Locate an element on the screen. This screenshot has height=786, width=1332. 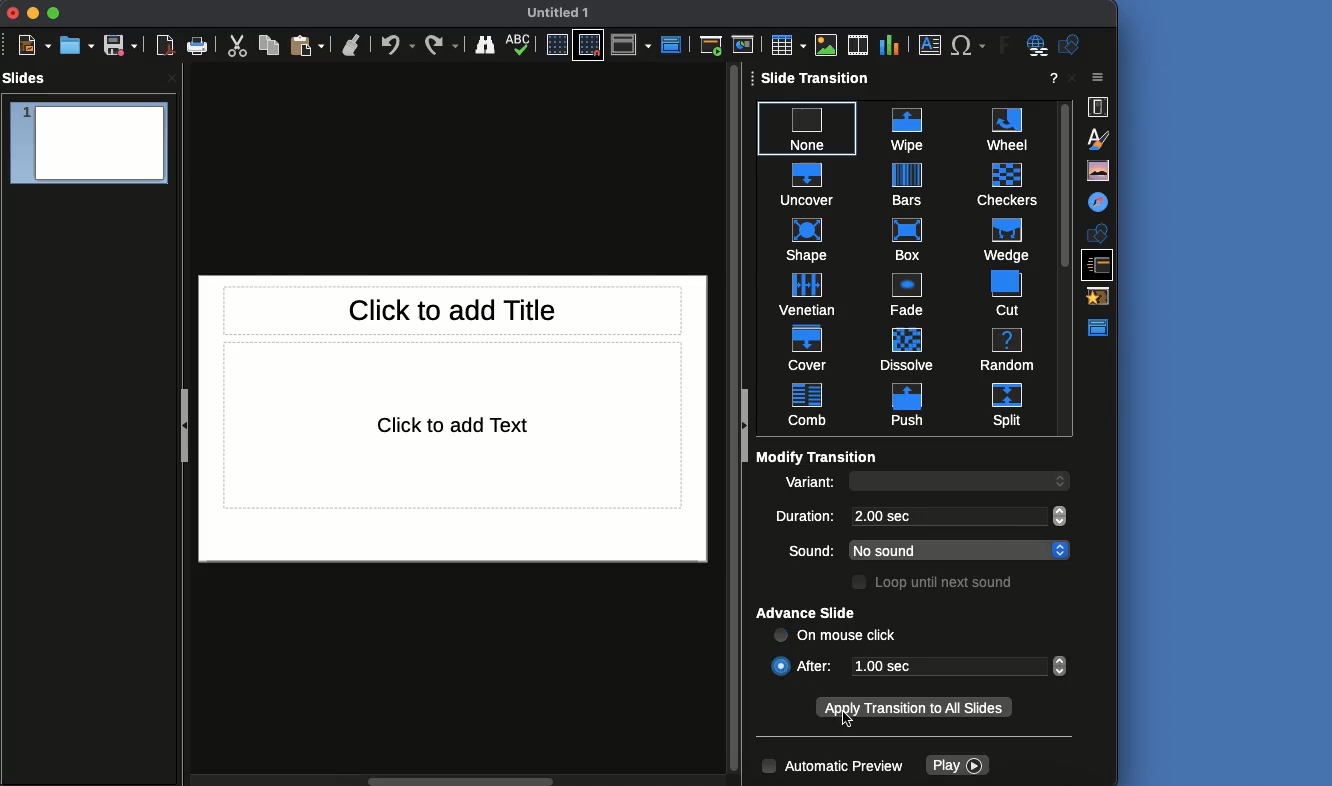
Navigator is located at coordinates (1099, 202).